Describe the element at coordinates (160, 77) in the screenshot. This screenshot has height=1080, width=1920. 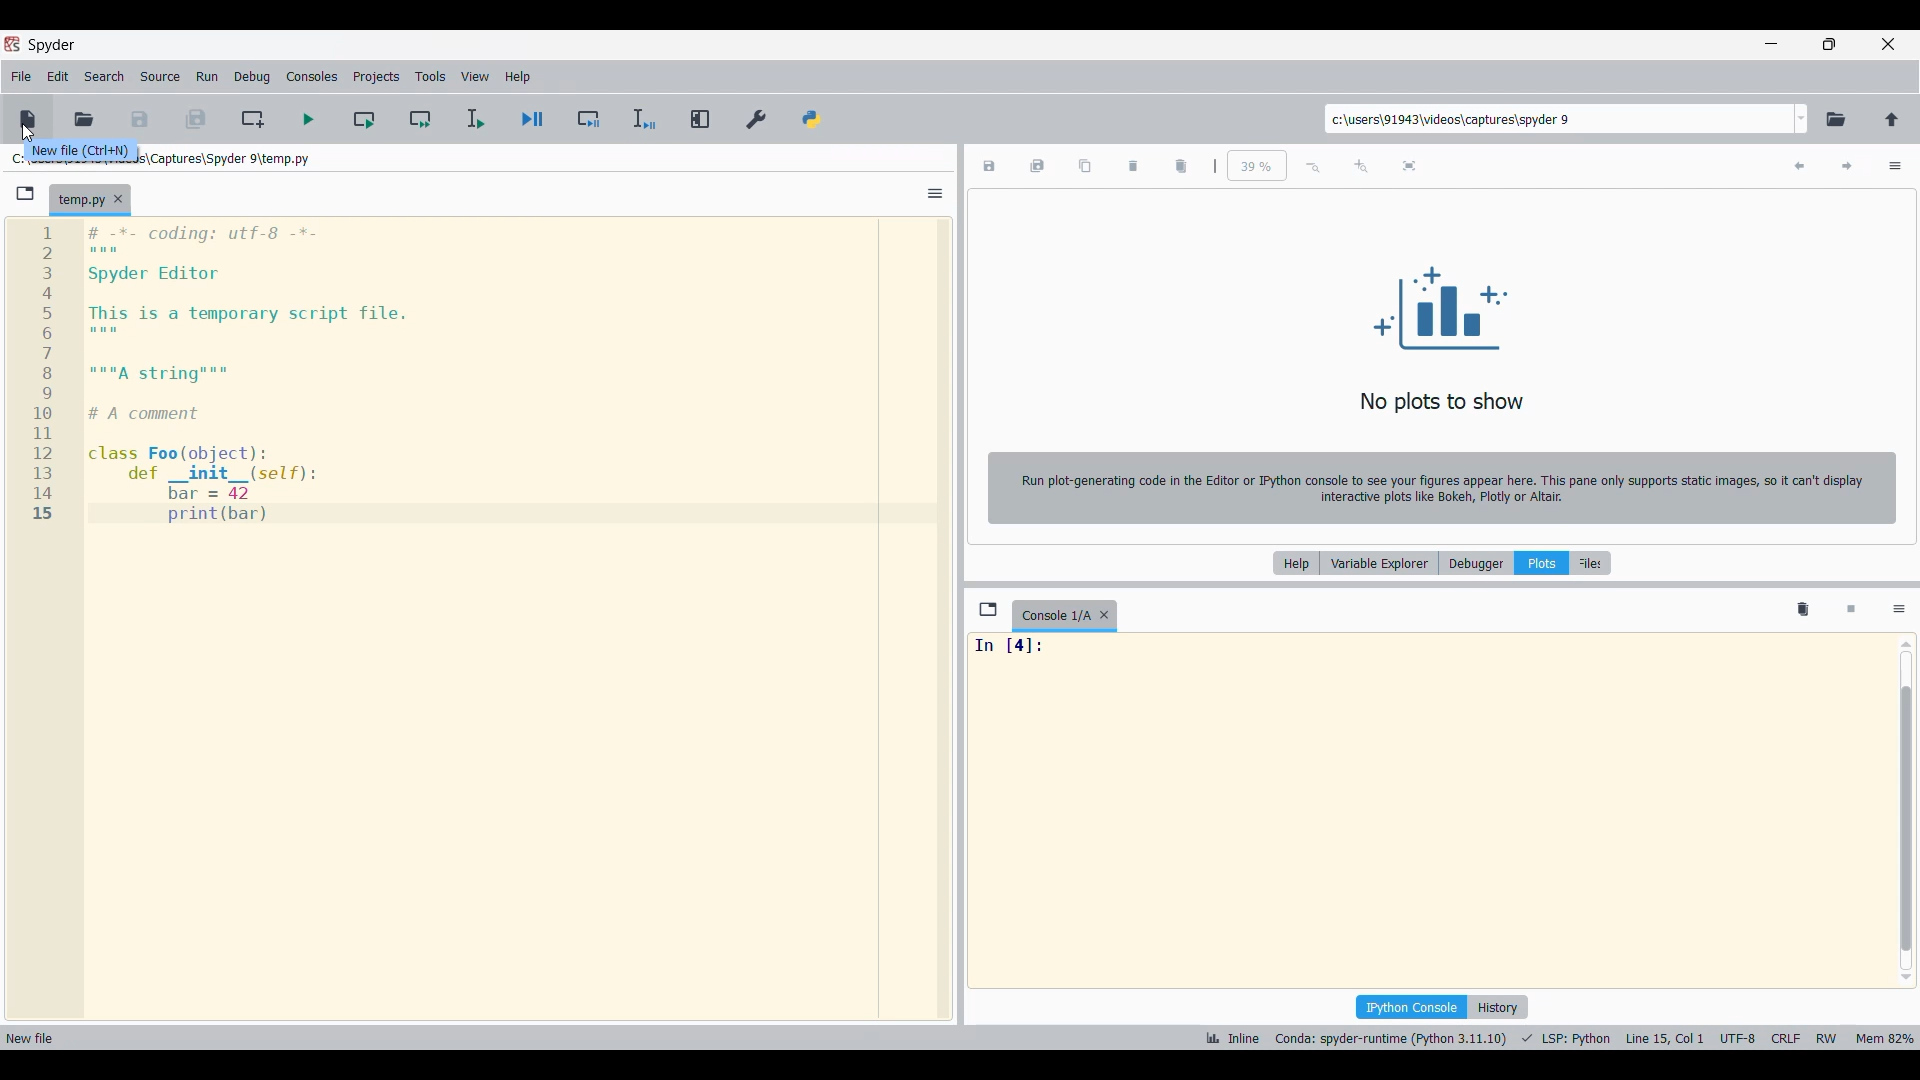
I see `Source menu` at that location.